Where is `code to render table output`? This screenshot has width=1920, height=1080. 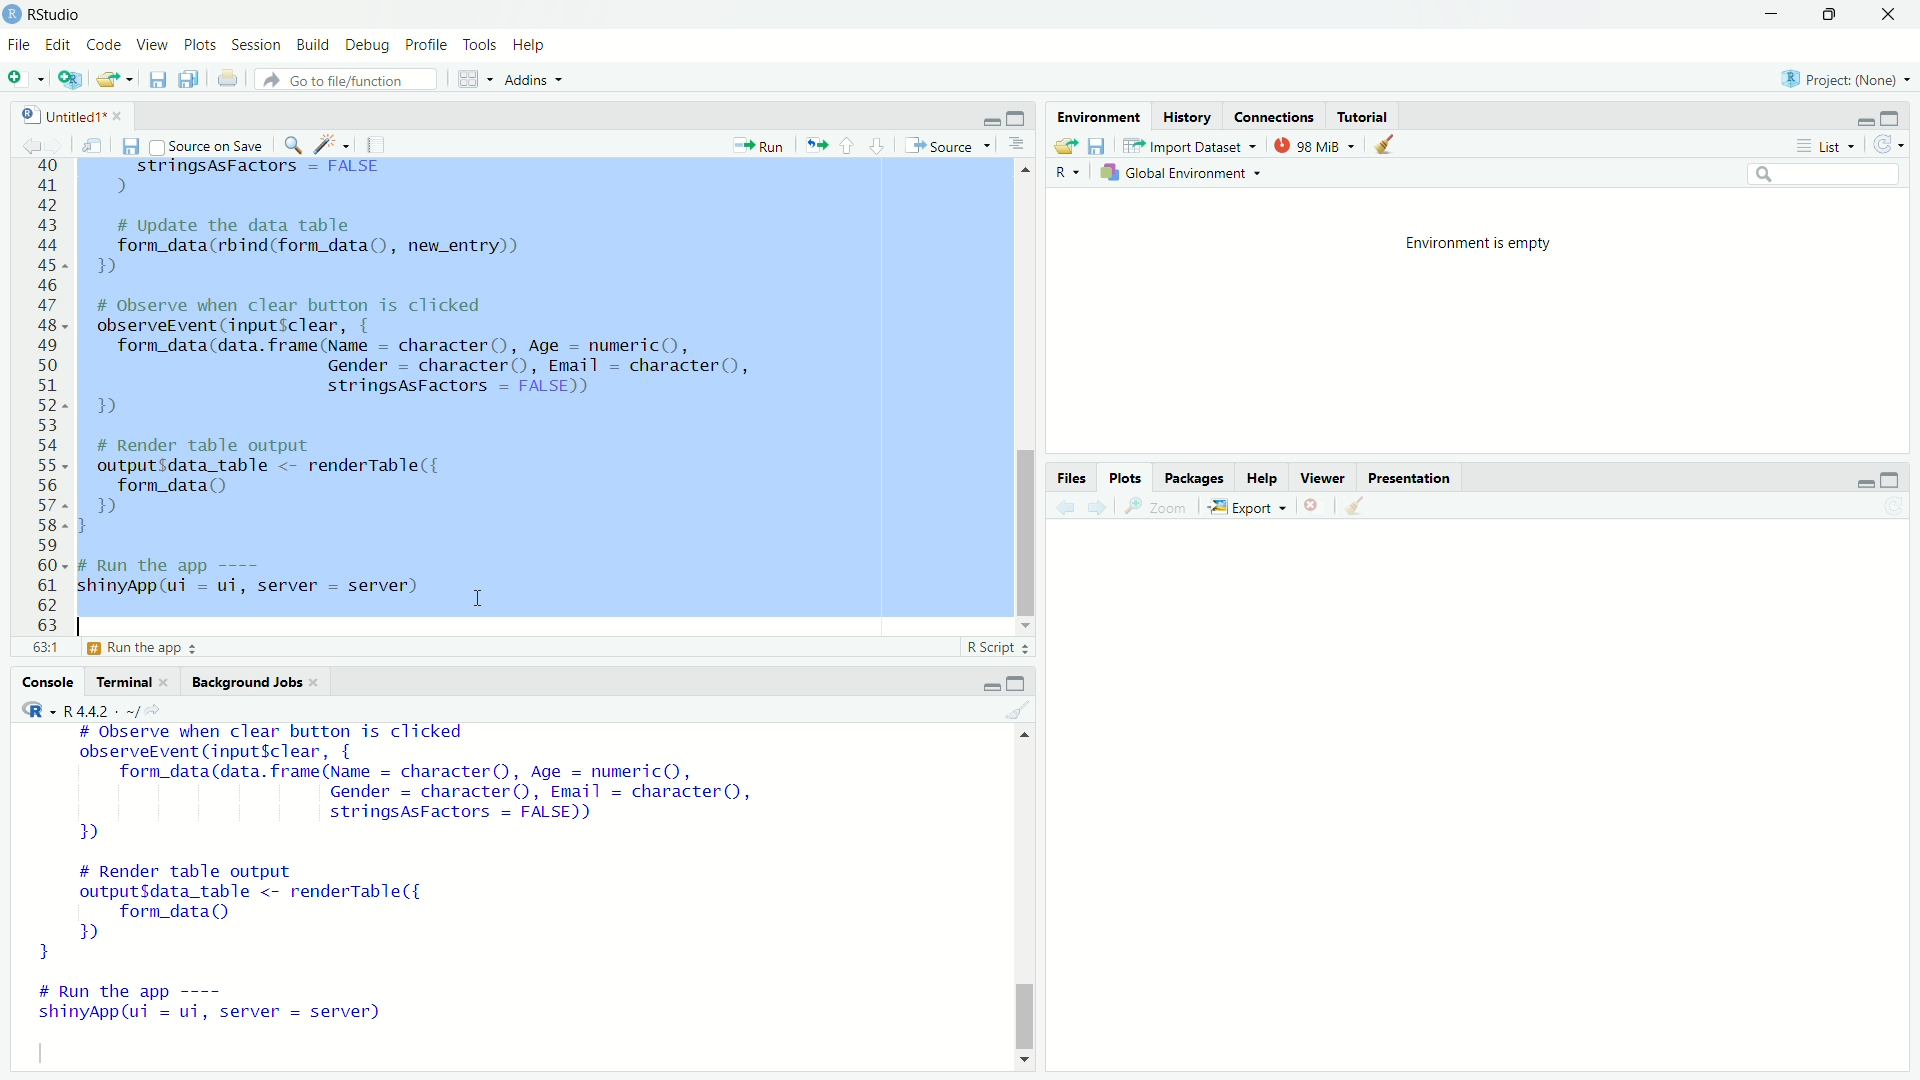
code to render table output is located at coordinates (276, 911).